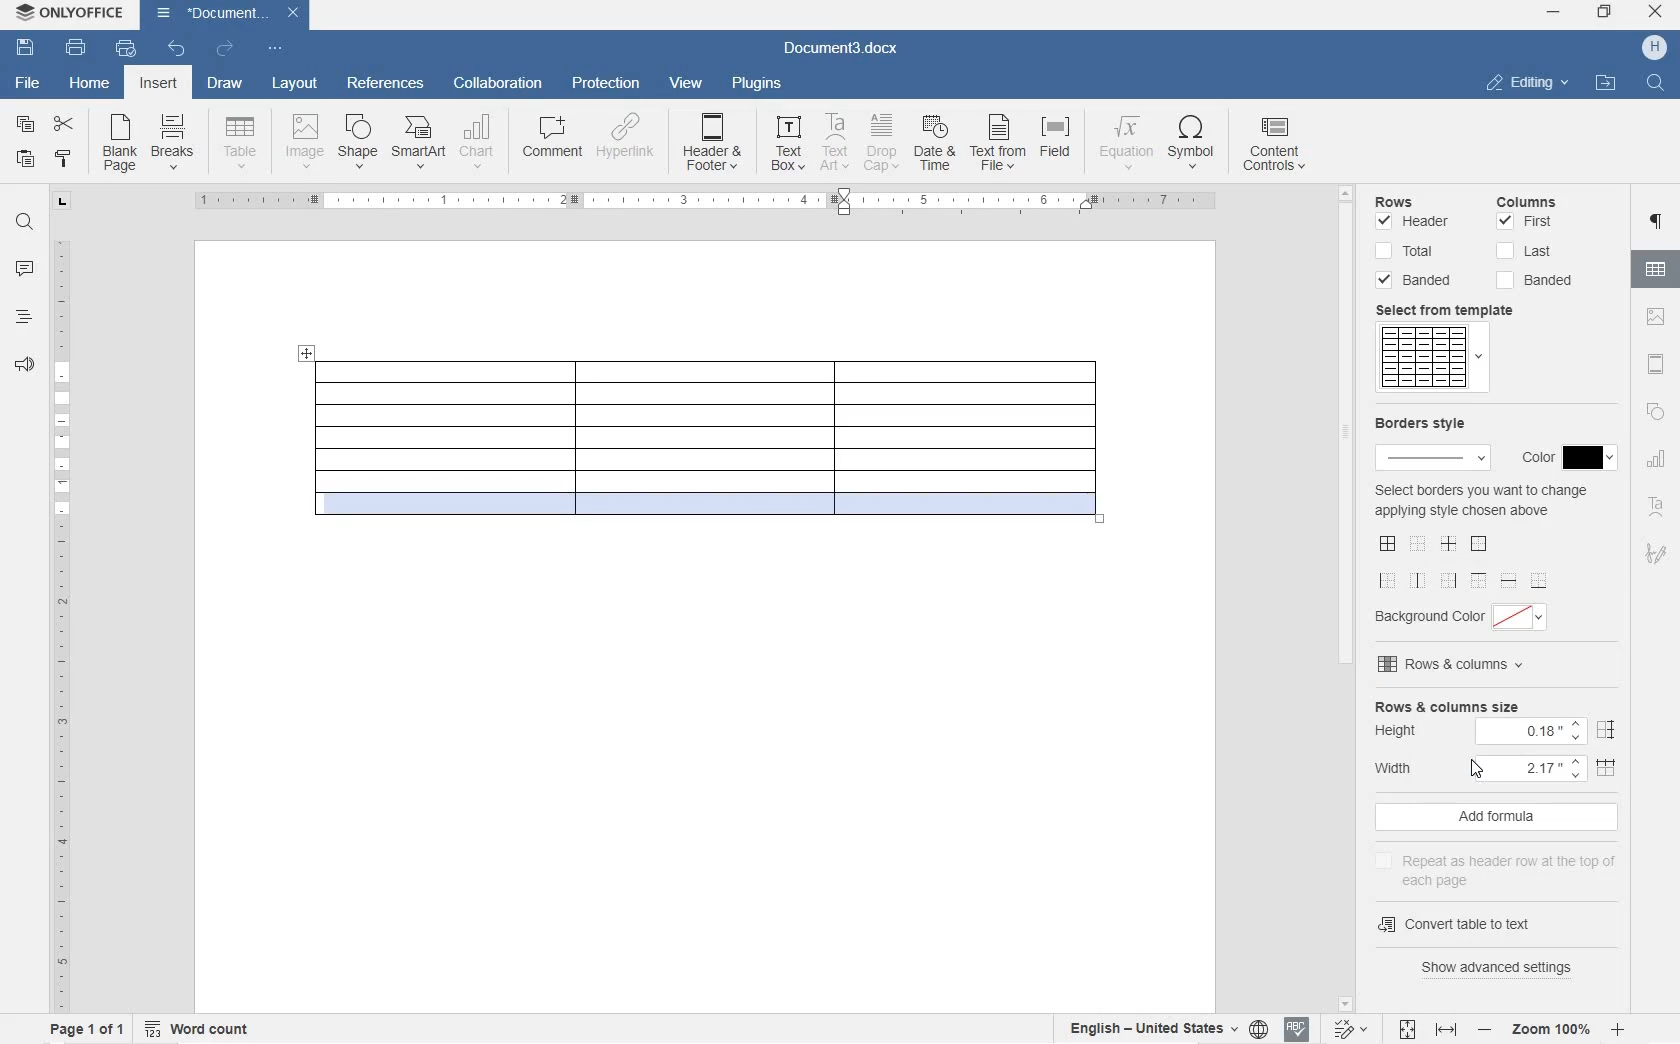  What do you see at coordinates (1656, 269) in the screenshot?
I see `TABLE SETTINGS` at bounding box center [1656, 269].